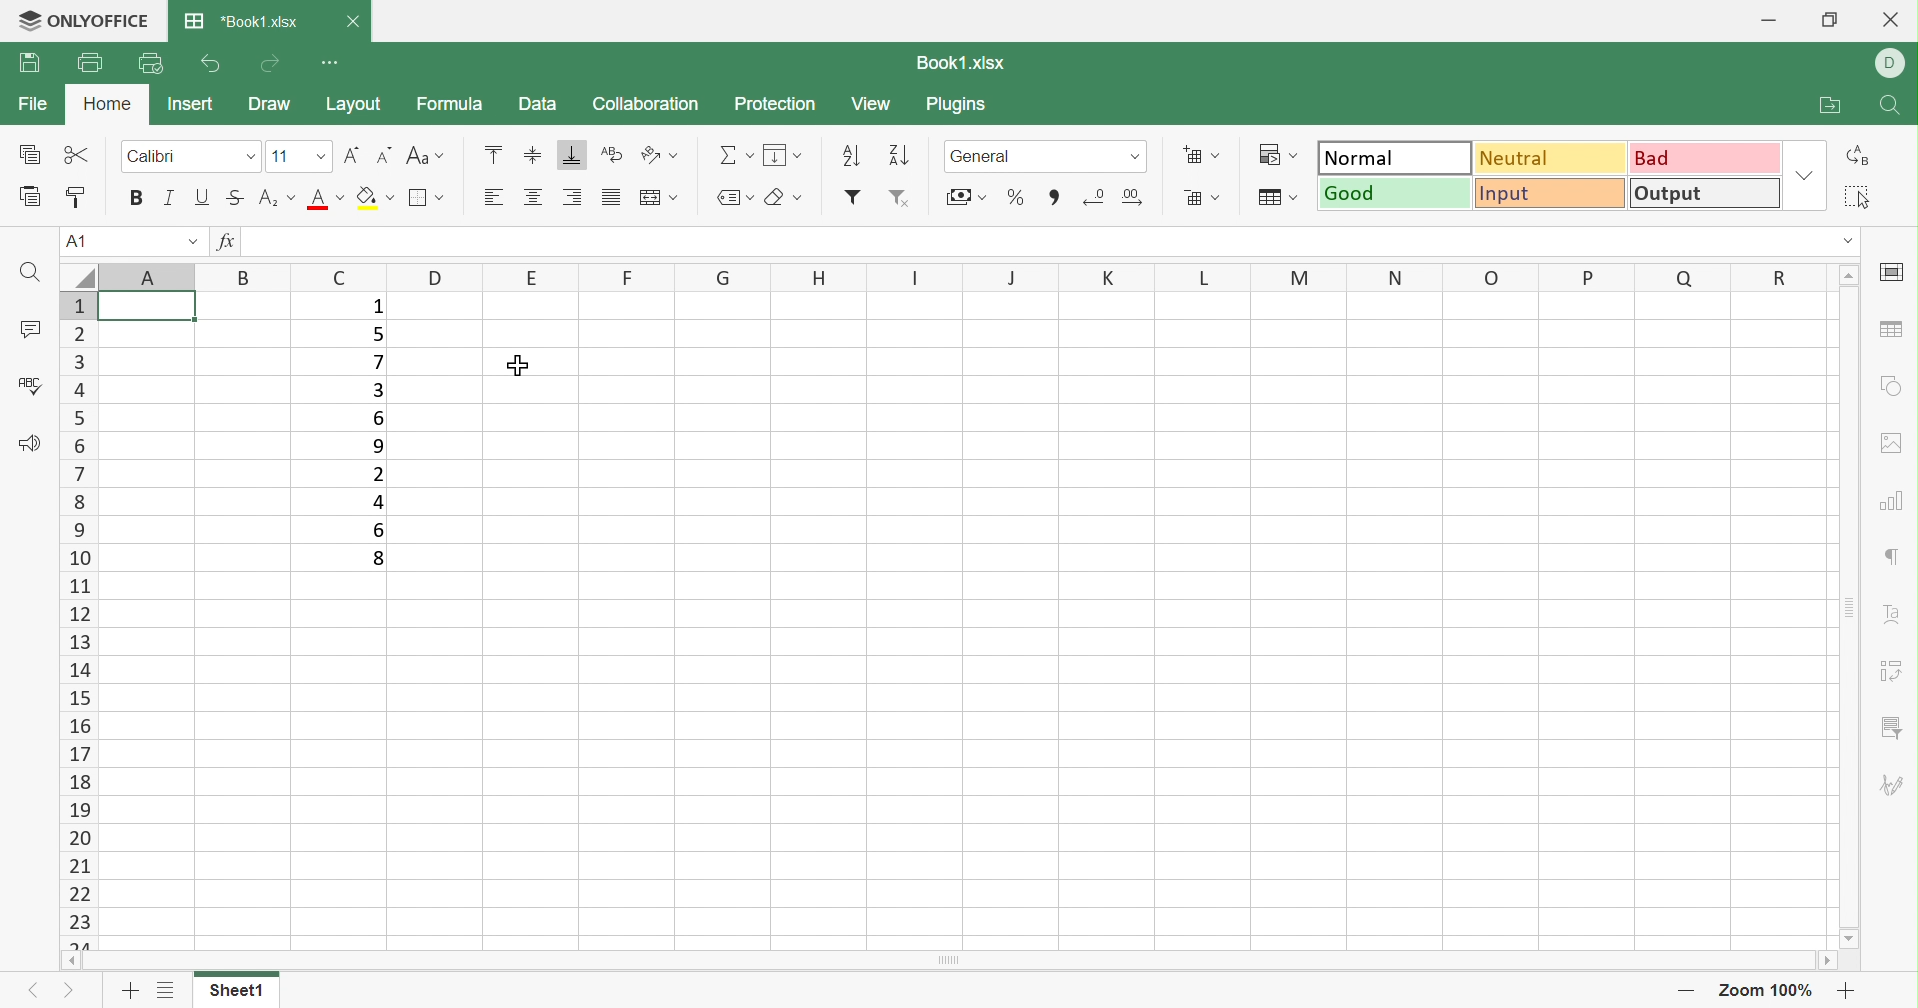 The height and width of the screenshot is (1008, 1918). What do you see at coordinates (1280, 196) in the screenshot?
I see `Format table as template` at bounding box center [1280, 196].